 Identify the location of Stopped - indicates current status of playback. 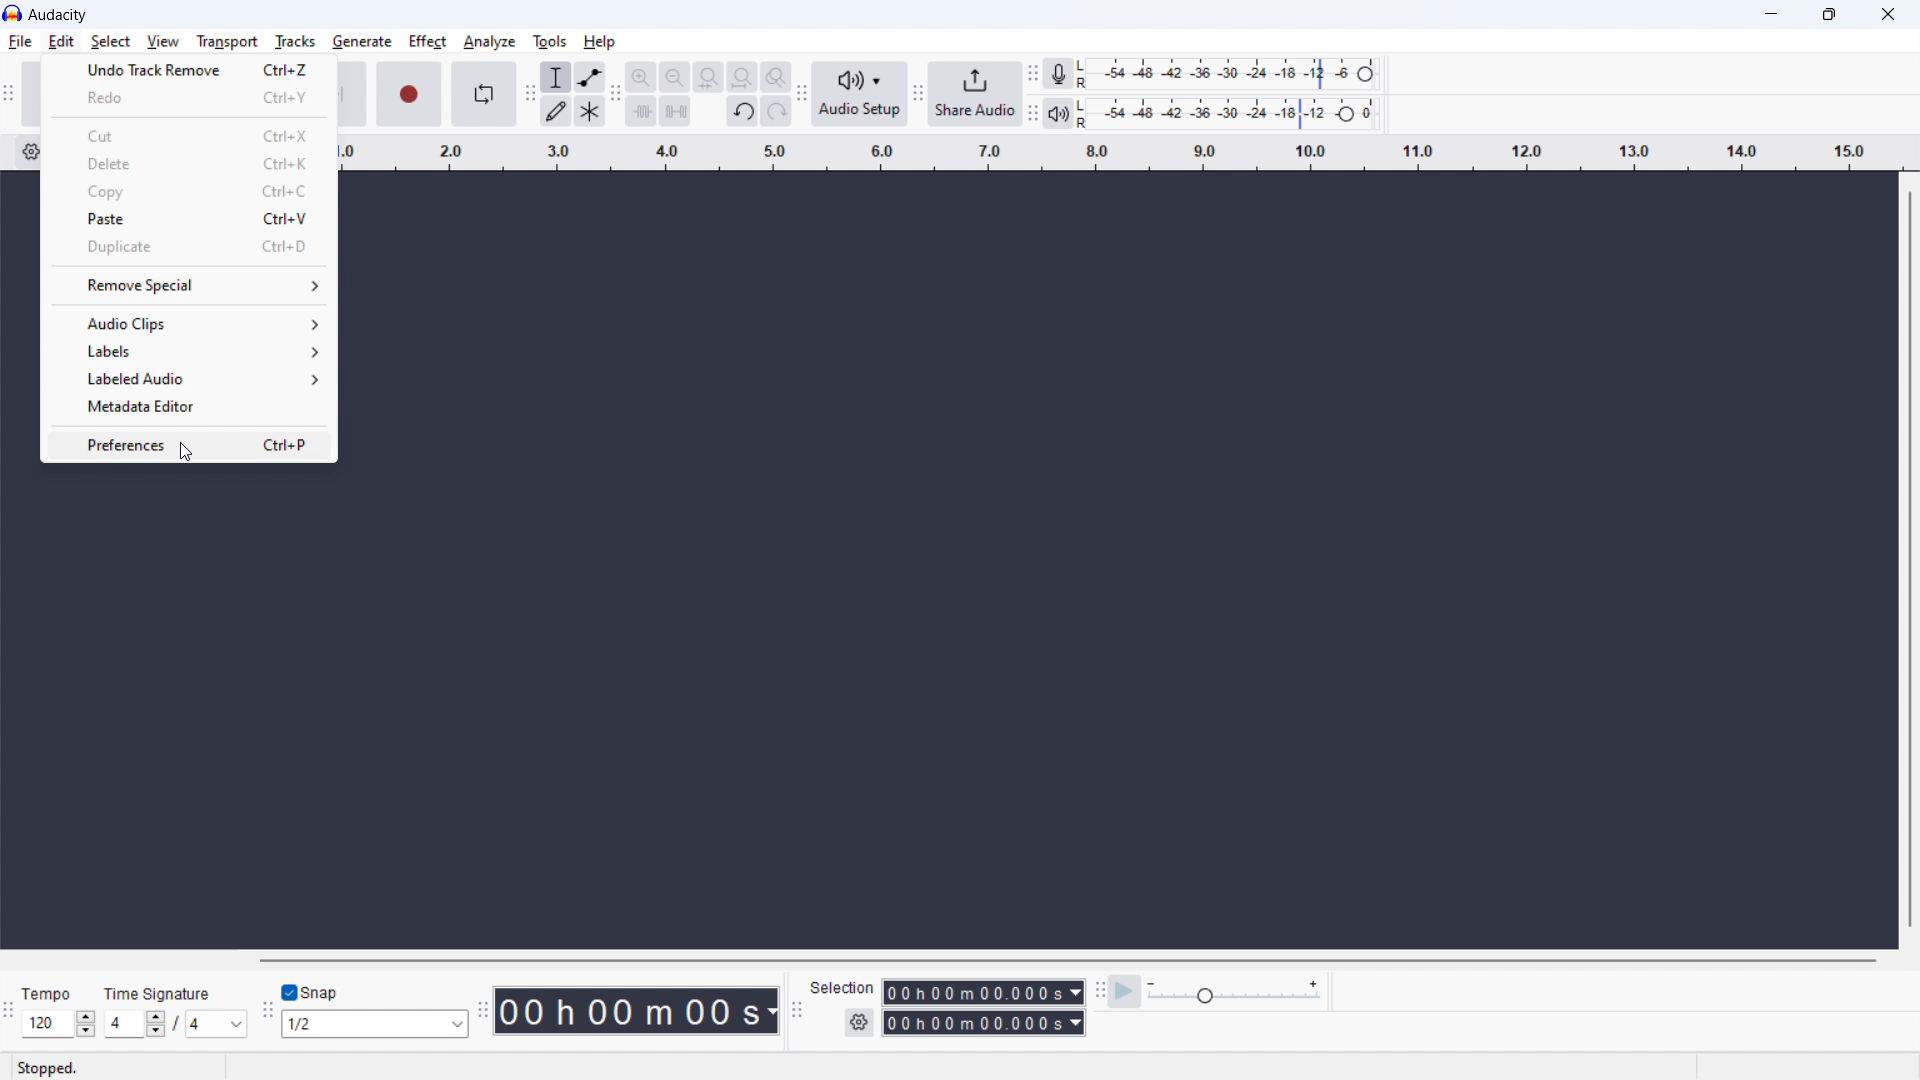
(115, 1067).